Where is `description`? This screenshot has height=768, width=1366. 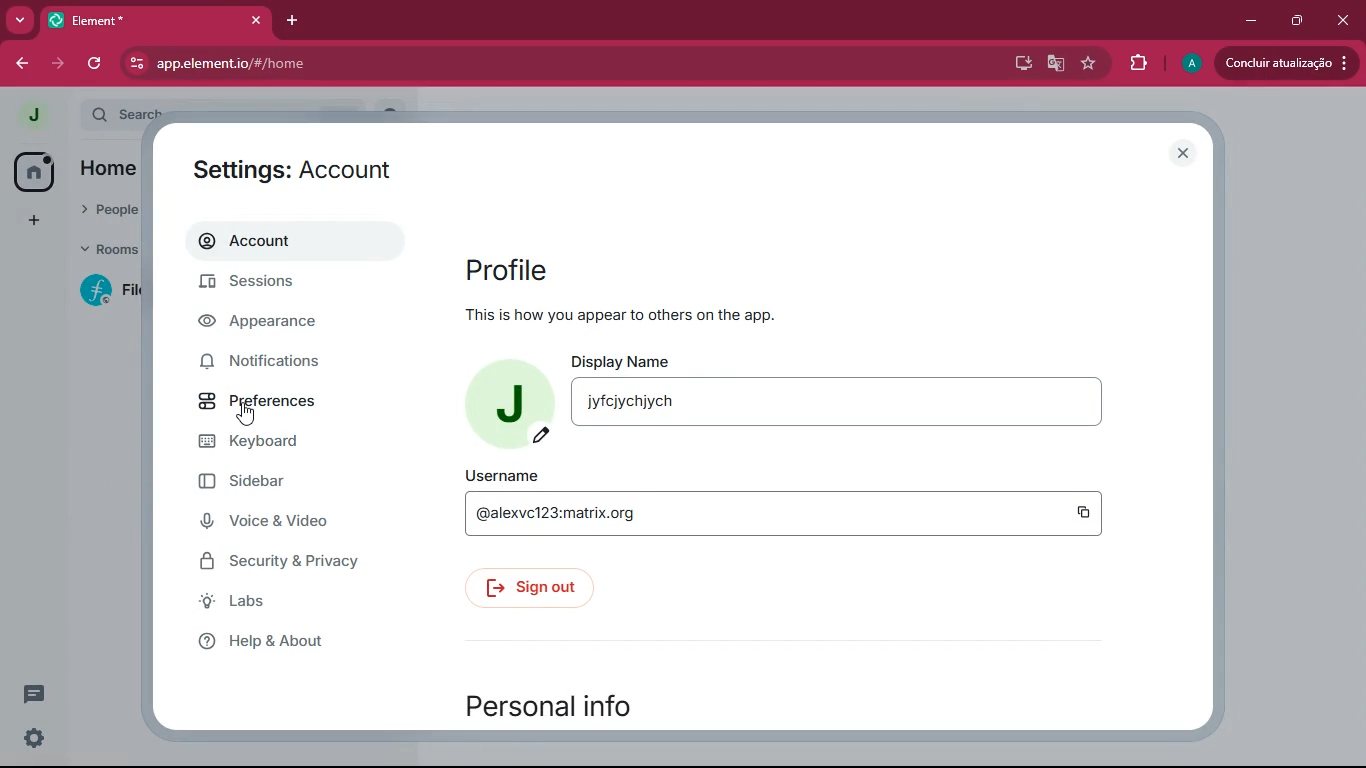
description is located at coordinates (686, 315).